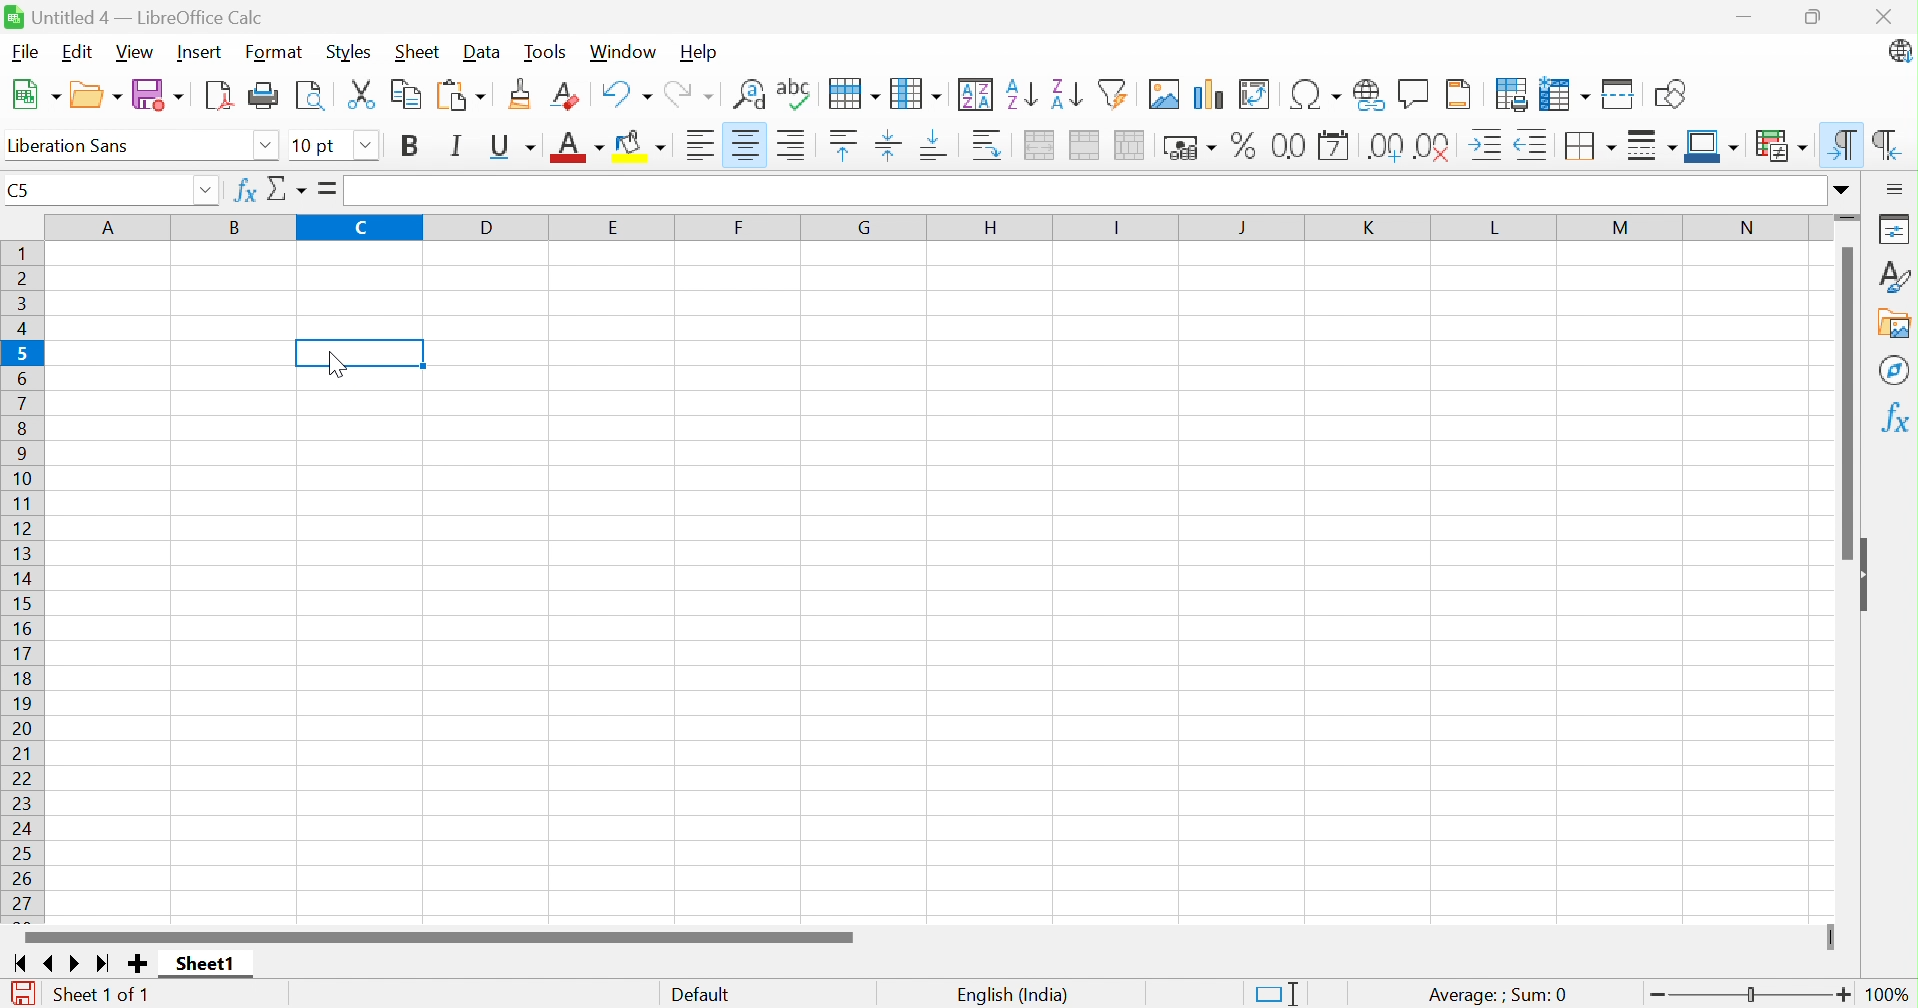  I want to click on Zoom In, so click(1844, 995).